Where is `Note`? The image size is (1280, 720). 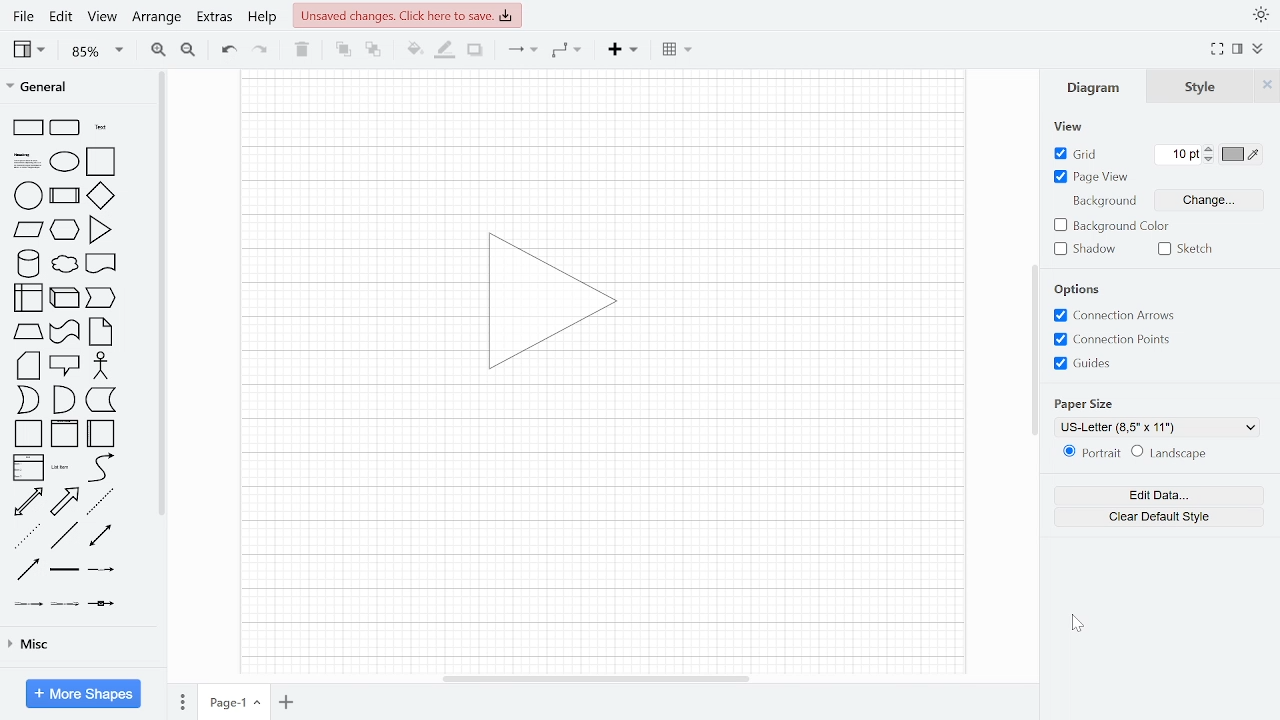 Note is located at coordinates (100, 332).